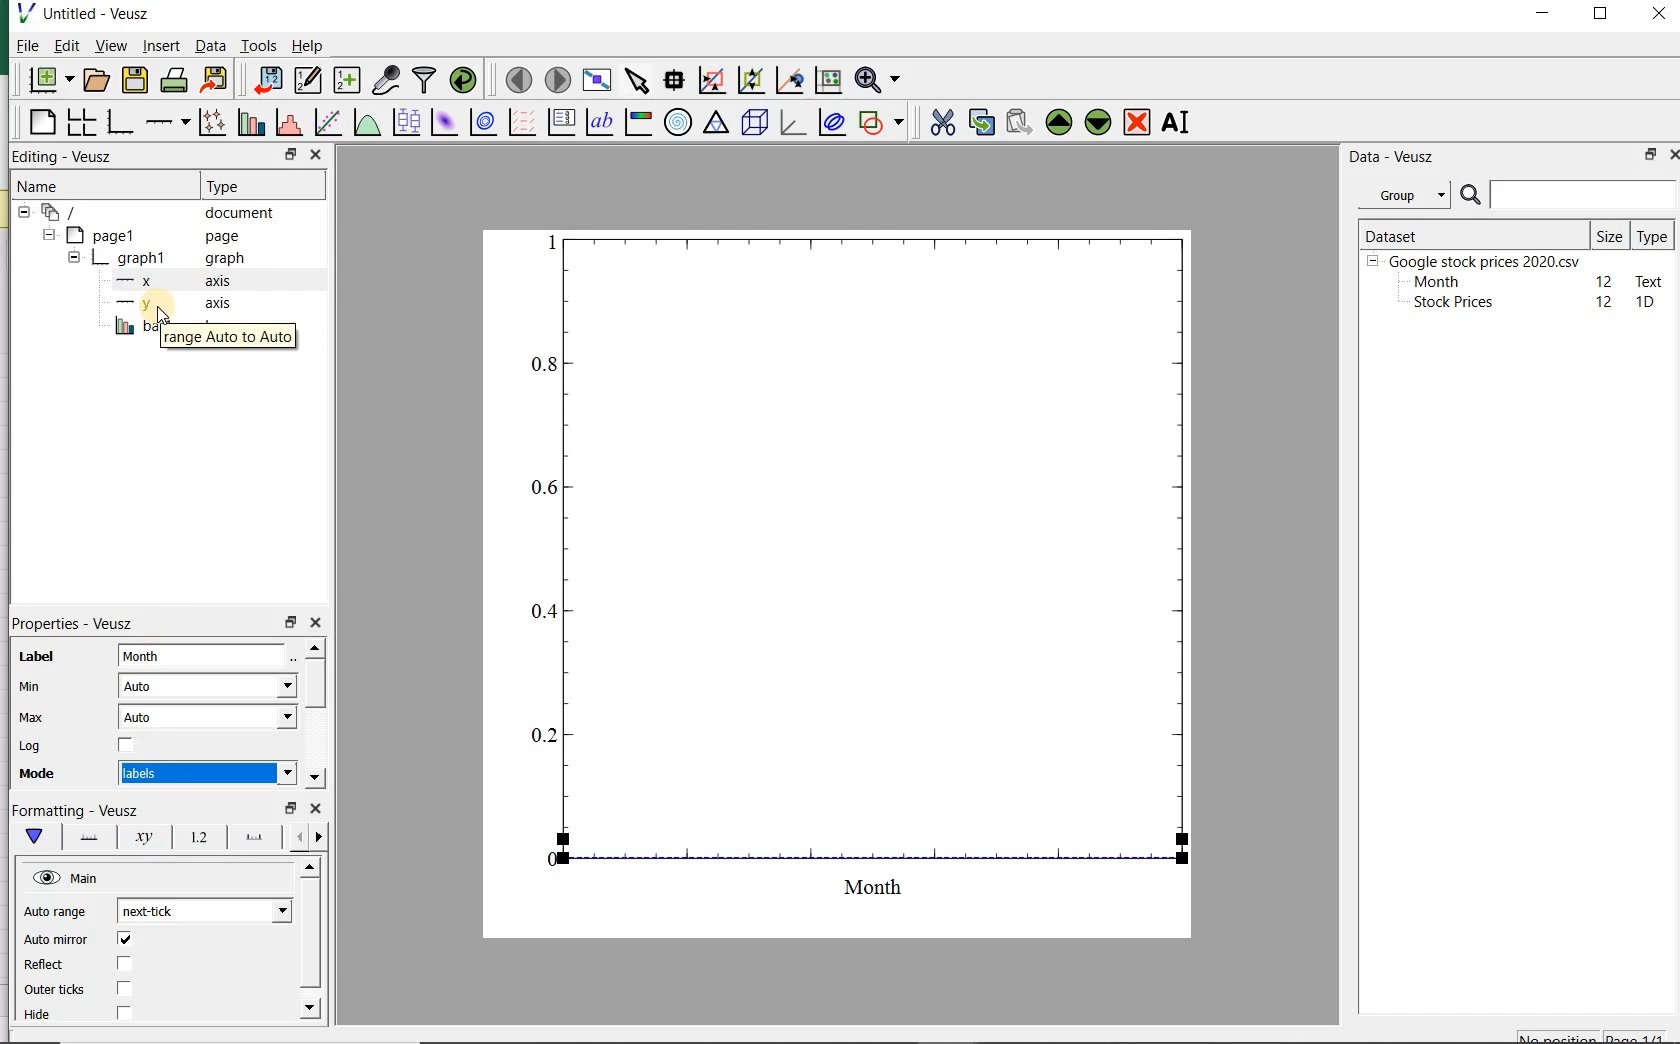  I want to click on Untitled-Veusz, so click(93, 15).